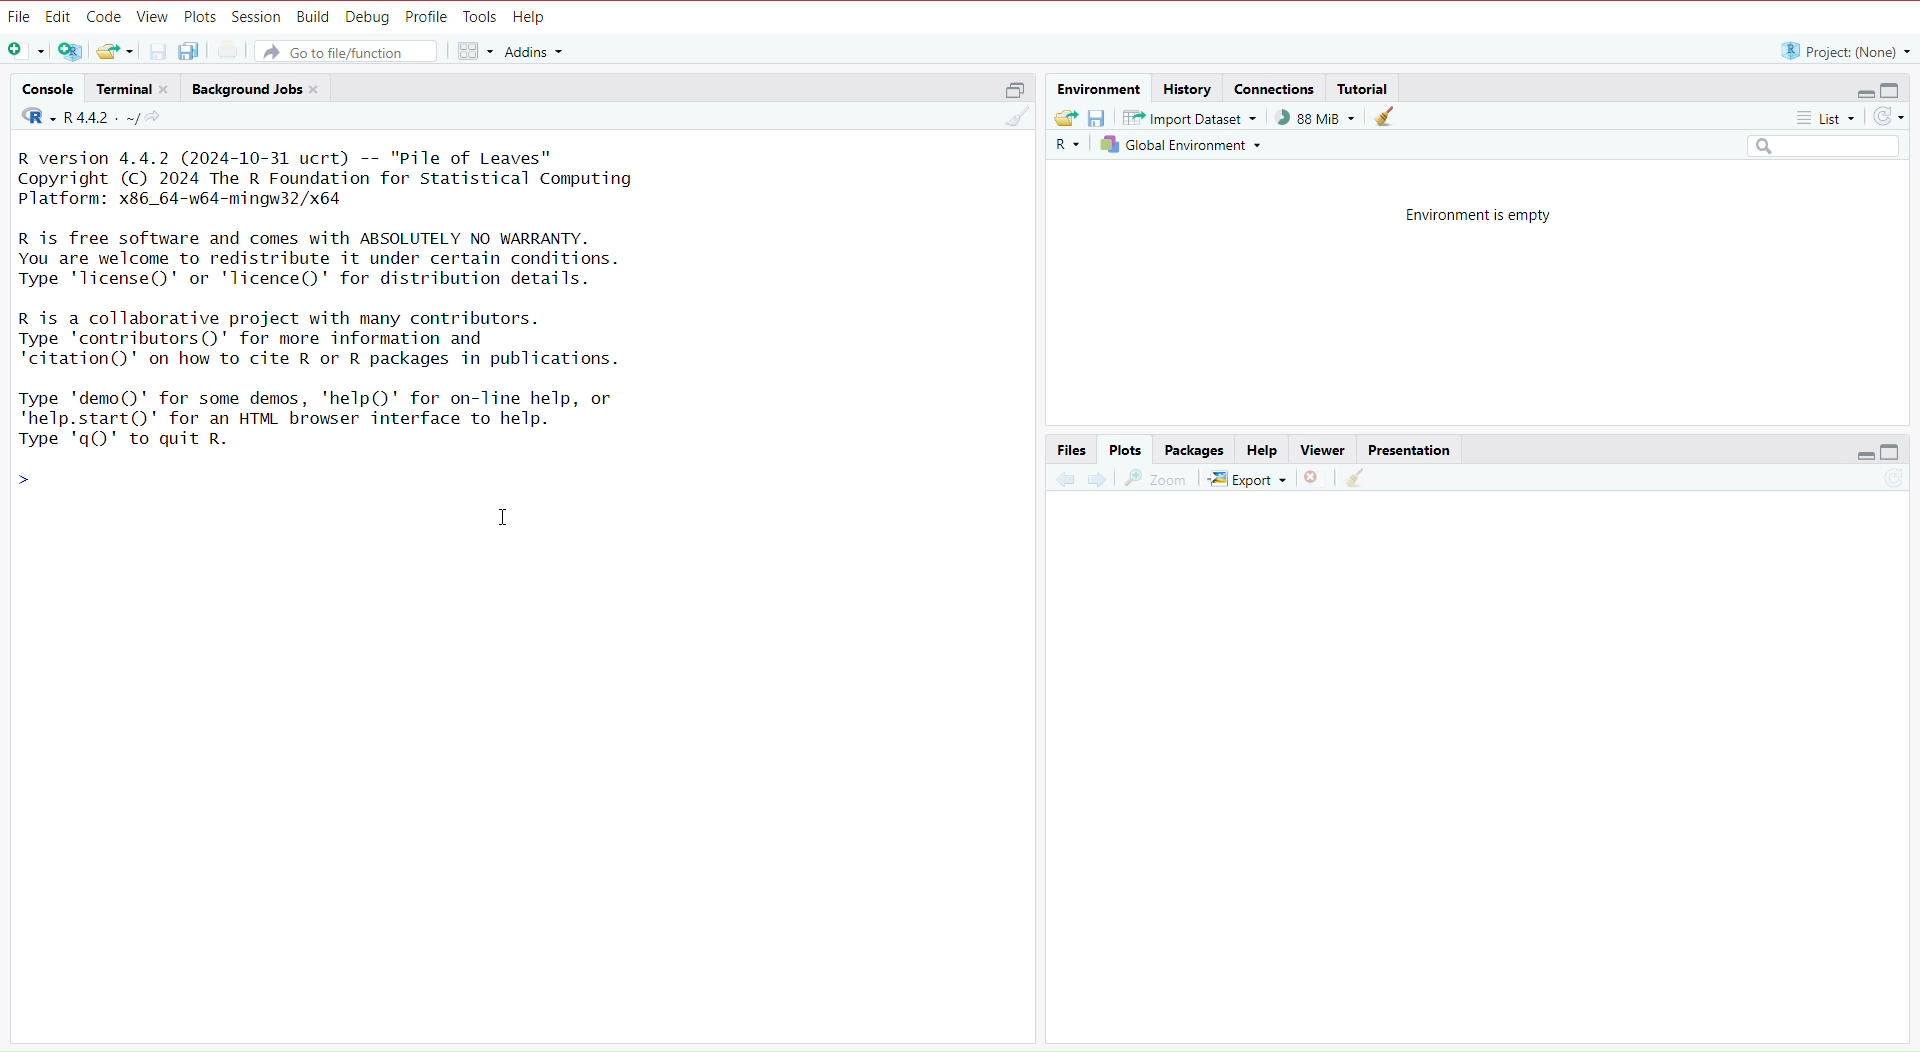 This screenshot has height=1052, width=1920. What do you see at coordinates (1126, 450) in the screenshot?
I see `plots` at bounding box center [1126, 450].